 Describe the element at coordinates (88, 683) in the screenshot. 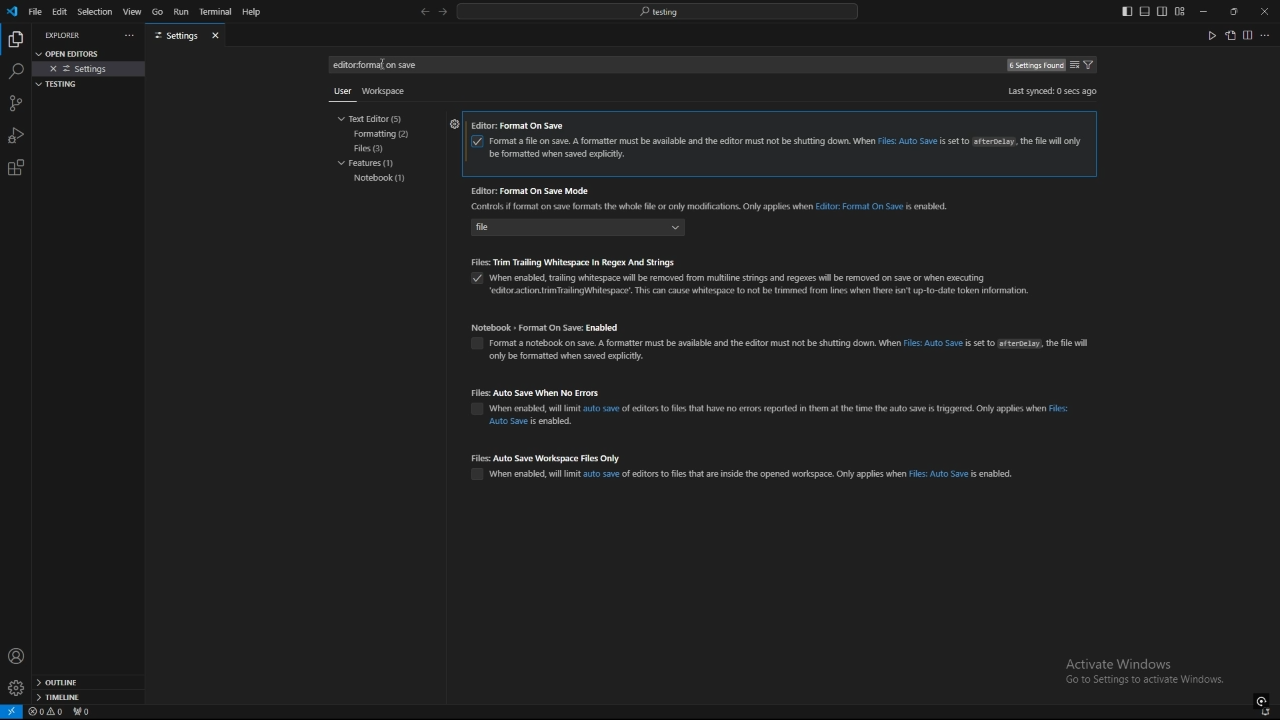

I see `outline` at that location.